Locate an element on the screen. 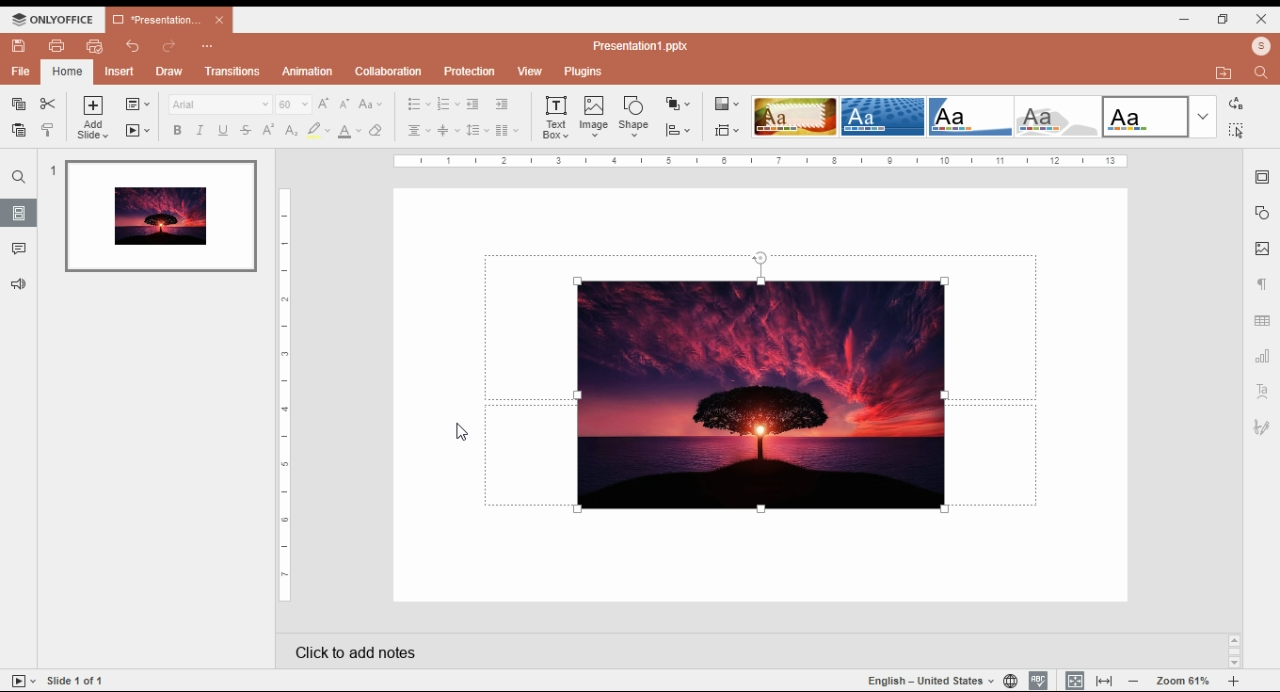 This screenshot has width=1280, height=692. font is located at coordinates (220, 105).